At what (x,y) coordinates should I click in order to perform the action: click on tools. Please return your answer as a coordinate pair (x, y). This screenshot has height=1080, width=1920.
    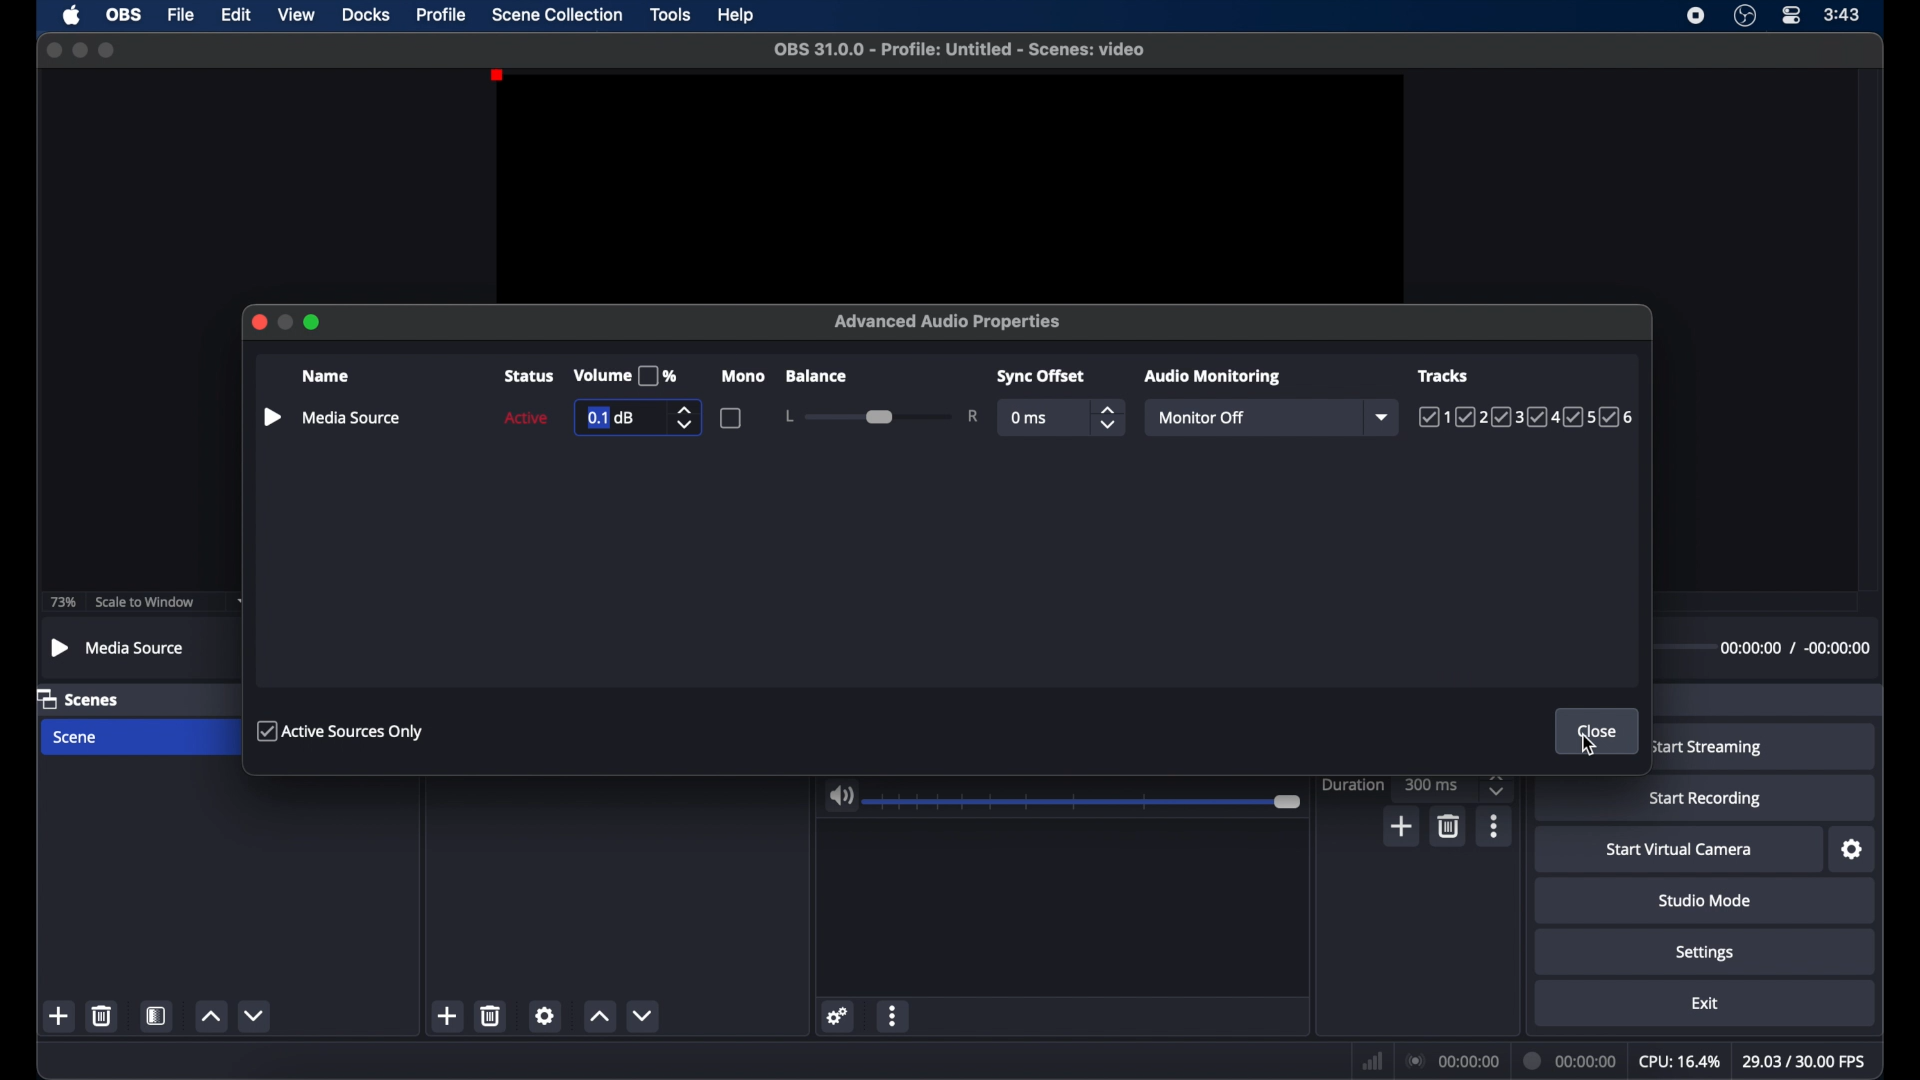
    Looking at the image, I should click on (672, 15).